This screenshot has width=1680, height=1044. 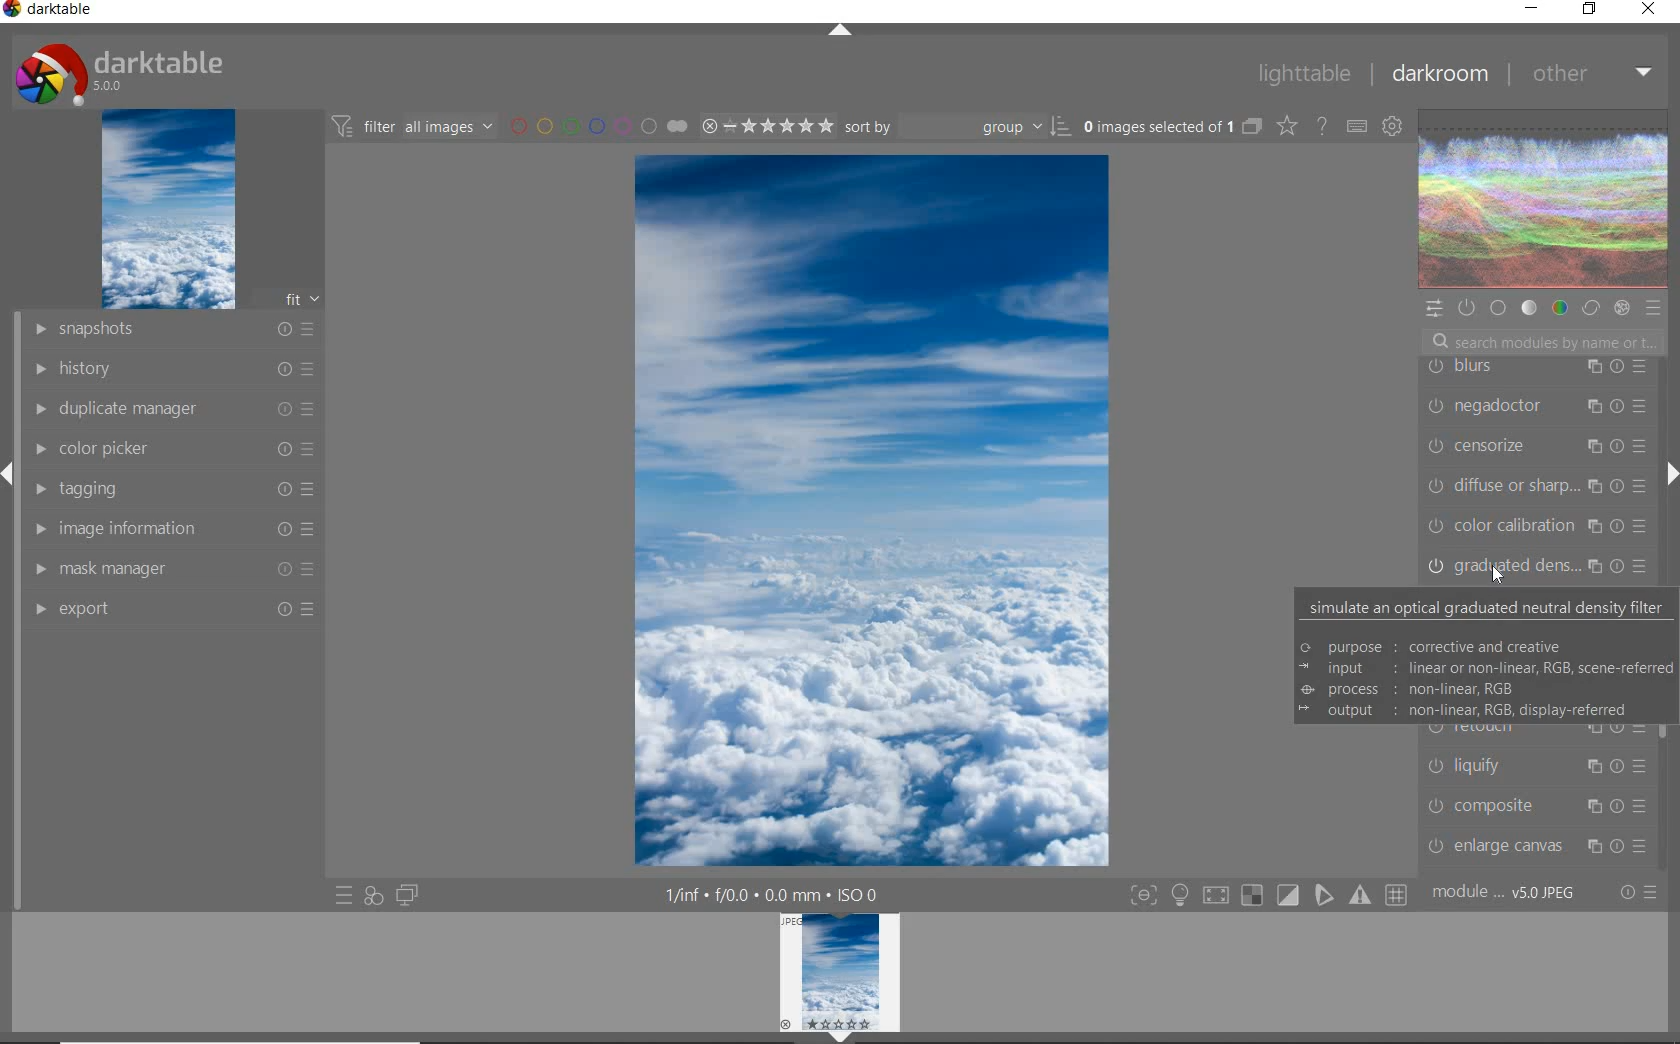 What do you see at coordinates (1438, 74) in the screenshot?
I see `DARKROOM` at bounding box center [1438, 74].